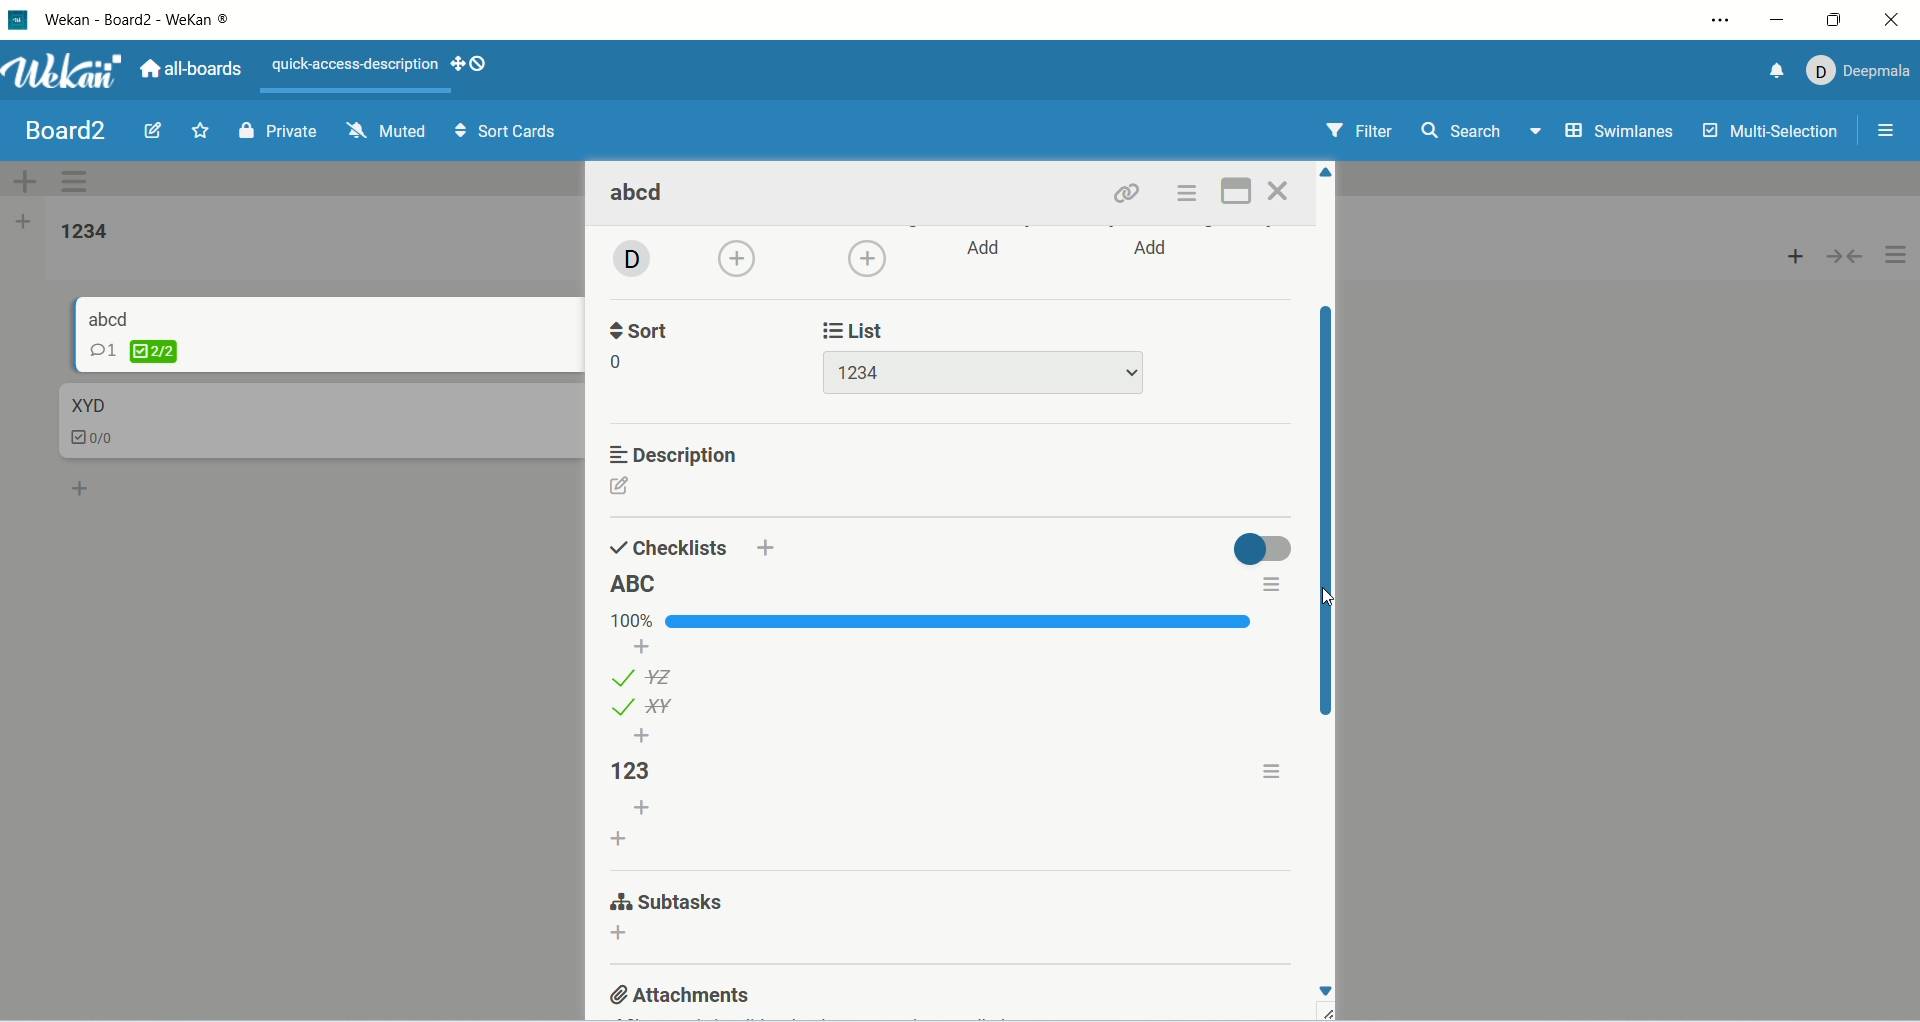 The width and height of the screenshot is (1920, 1022). Describe the element at coordinates (67, 74) in the screenshot. I see `wekan` at that location.